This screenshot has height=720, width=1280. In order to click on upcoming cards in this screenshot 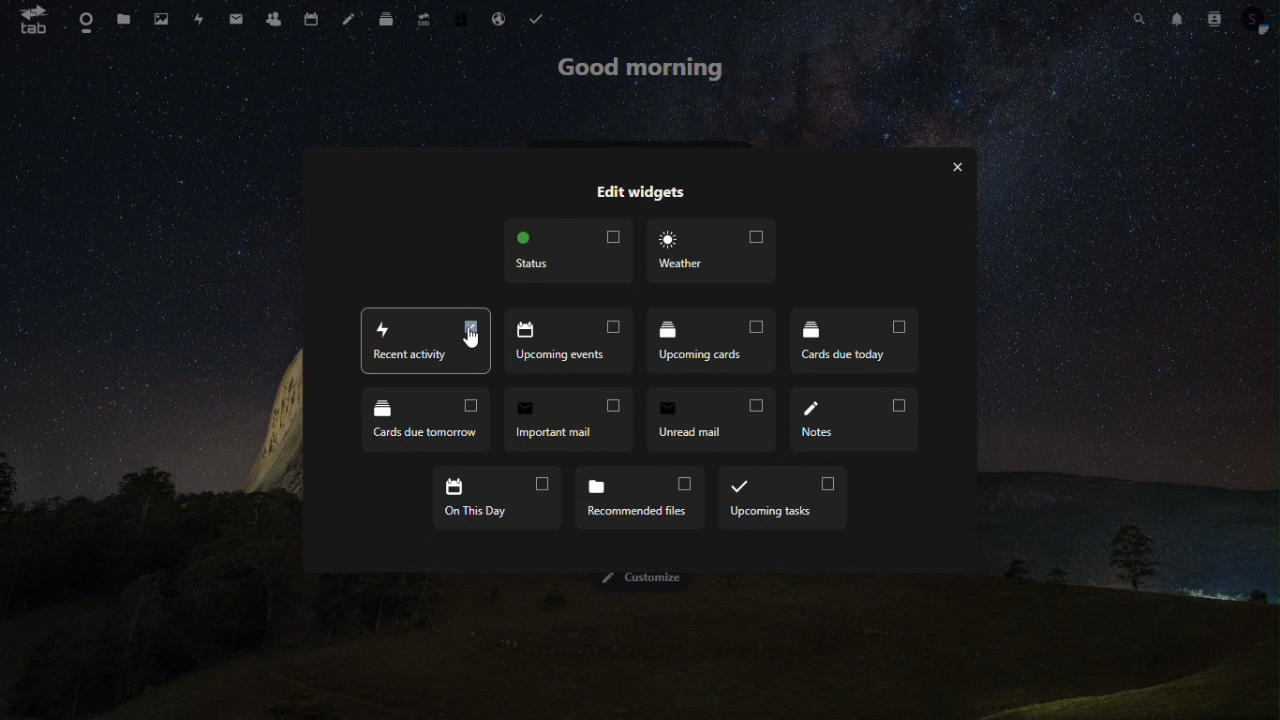, I will do `click(712, 341)`.